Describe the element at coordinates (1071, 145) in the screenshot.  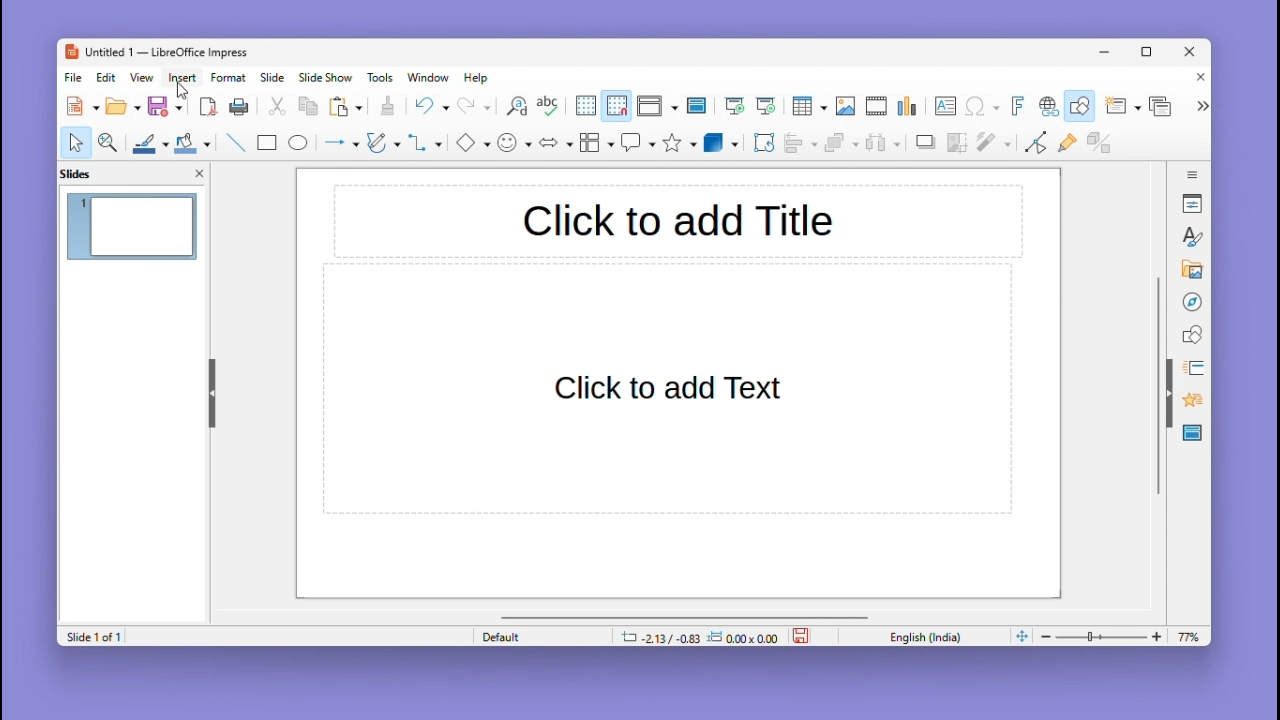
I see `Glue point` at that location.